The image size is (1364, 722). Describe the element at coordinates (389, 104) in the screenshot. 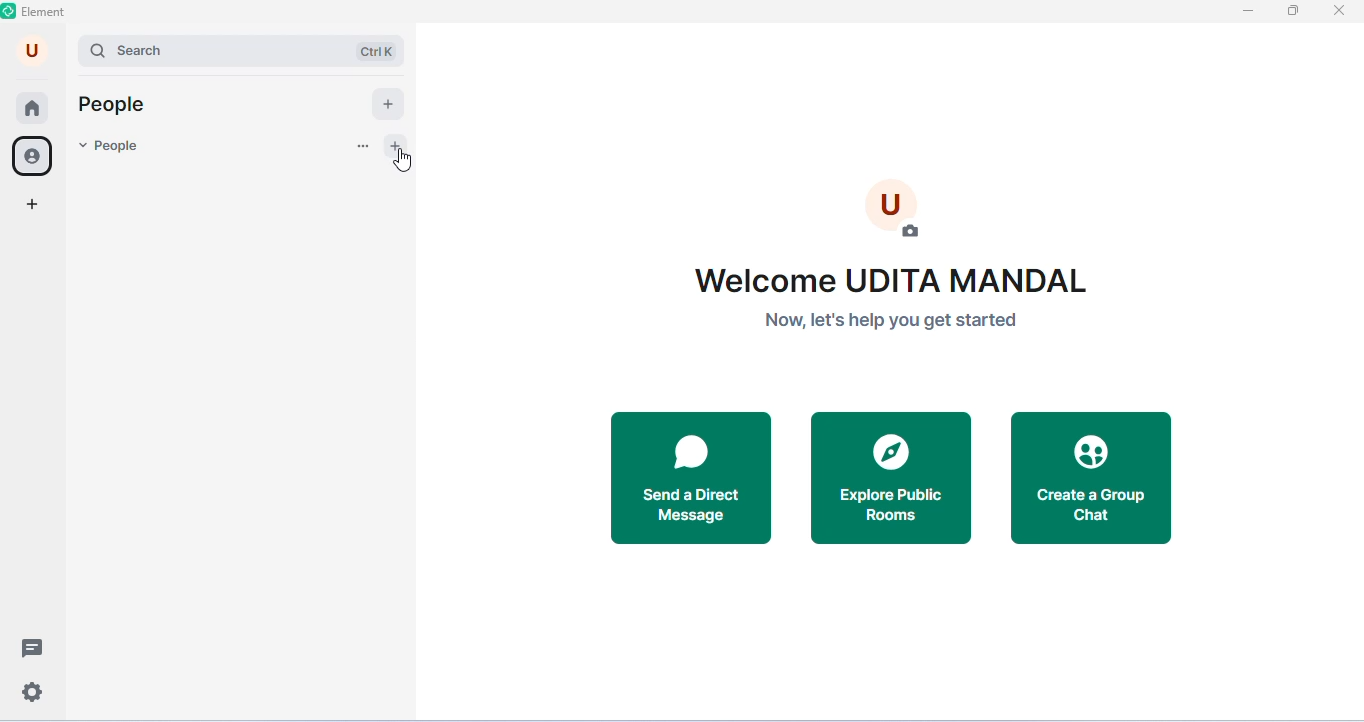

I see `add` at that location.